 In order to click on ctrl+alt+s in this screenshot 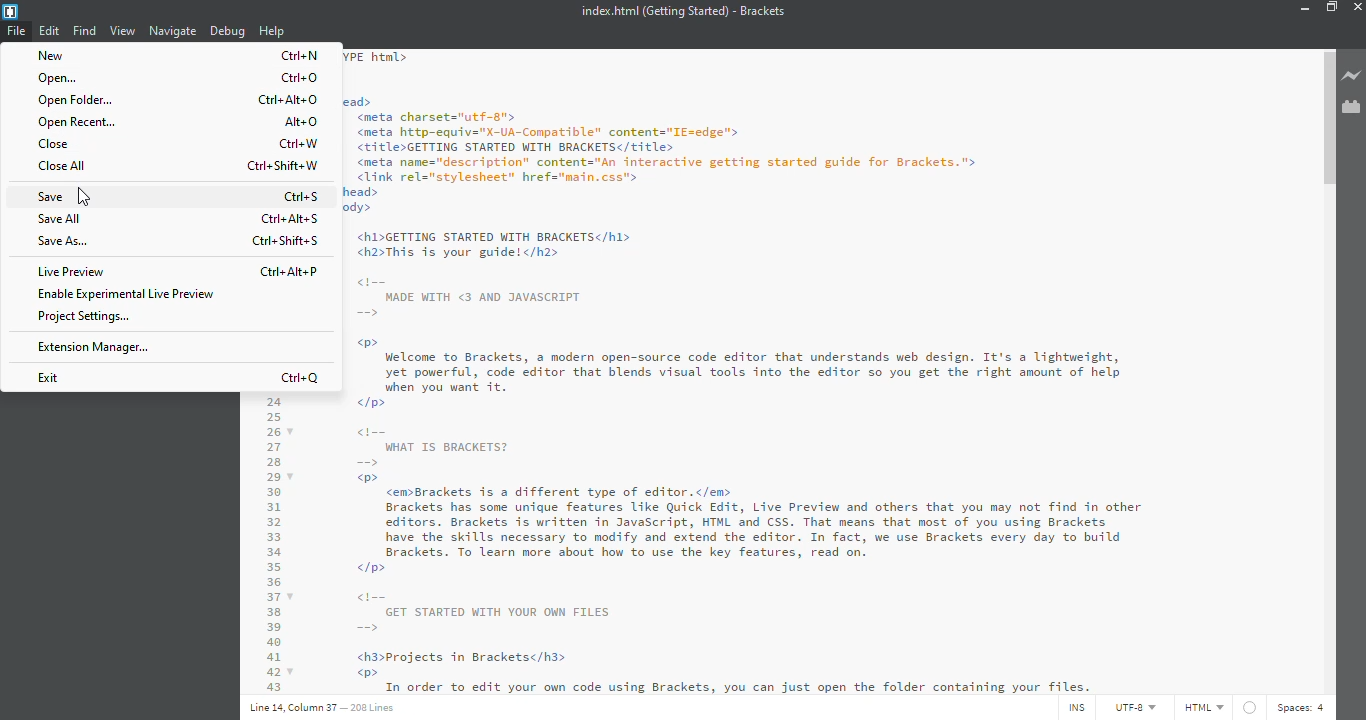, I will do `click(293, 220)`.